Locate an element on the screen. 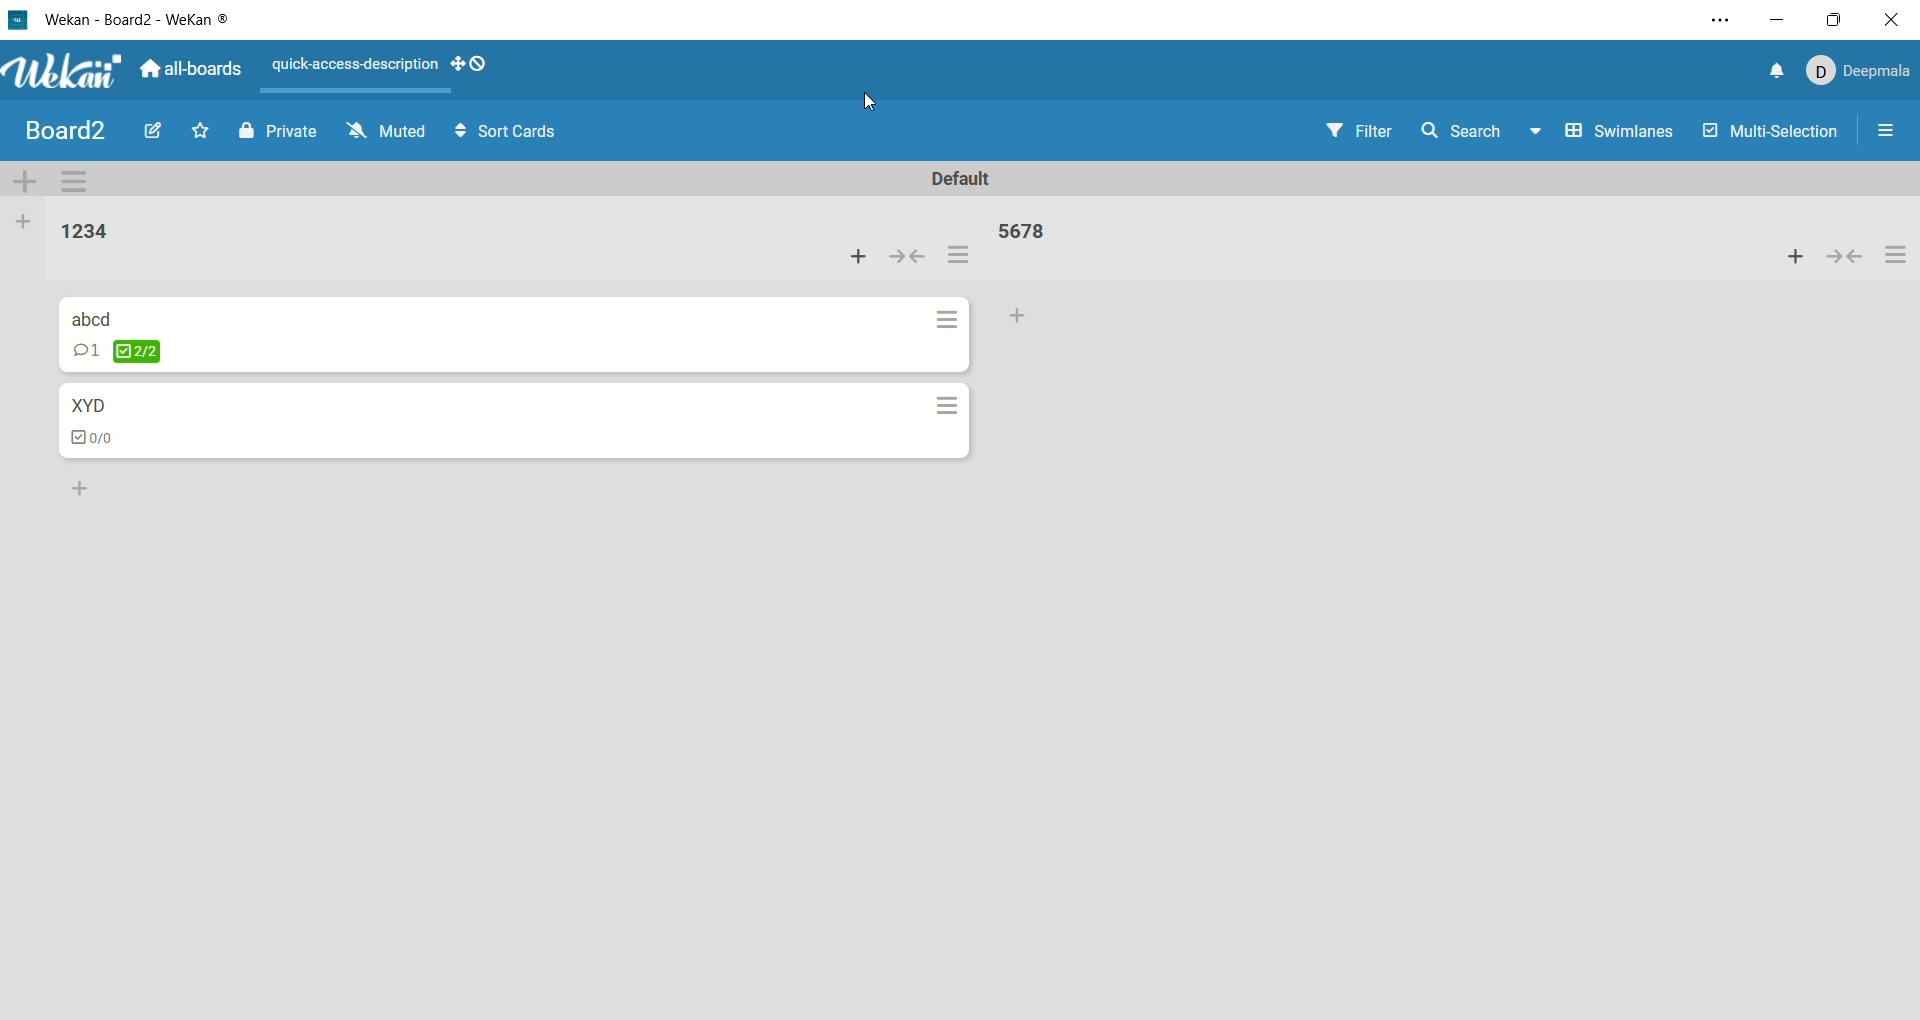  wekan is located at coordinates (67, 71).